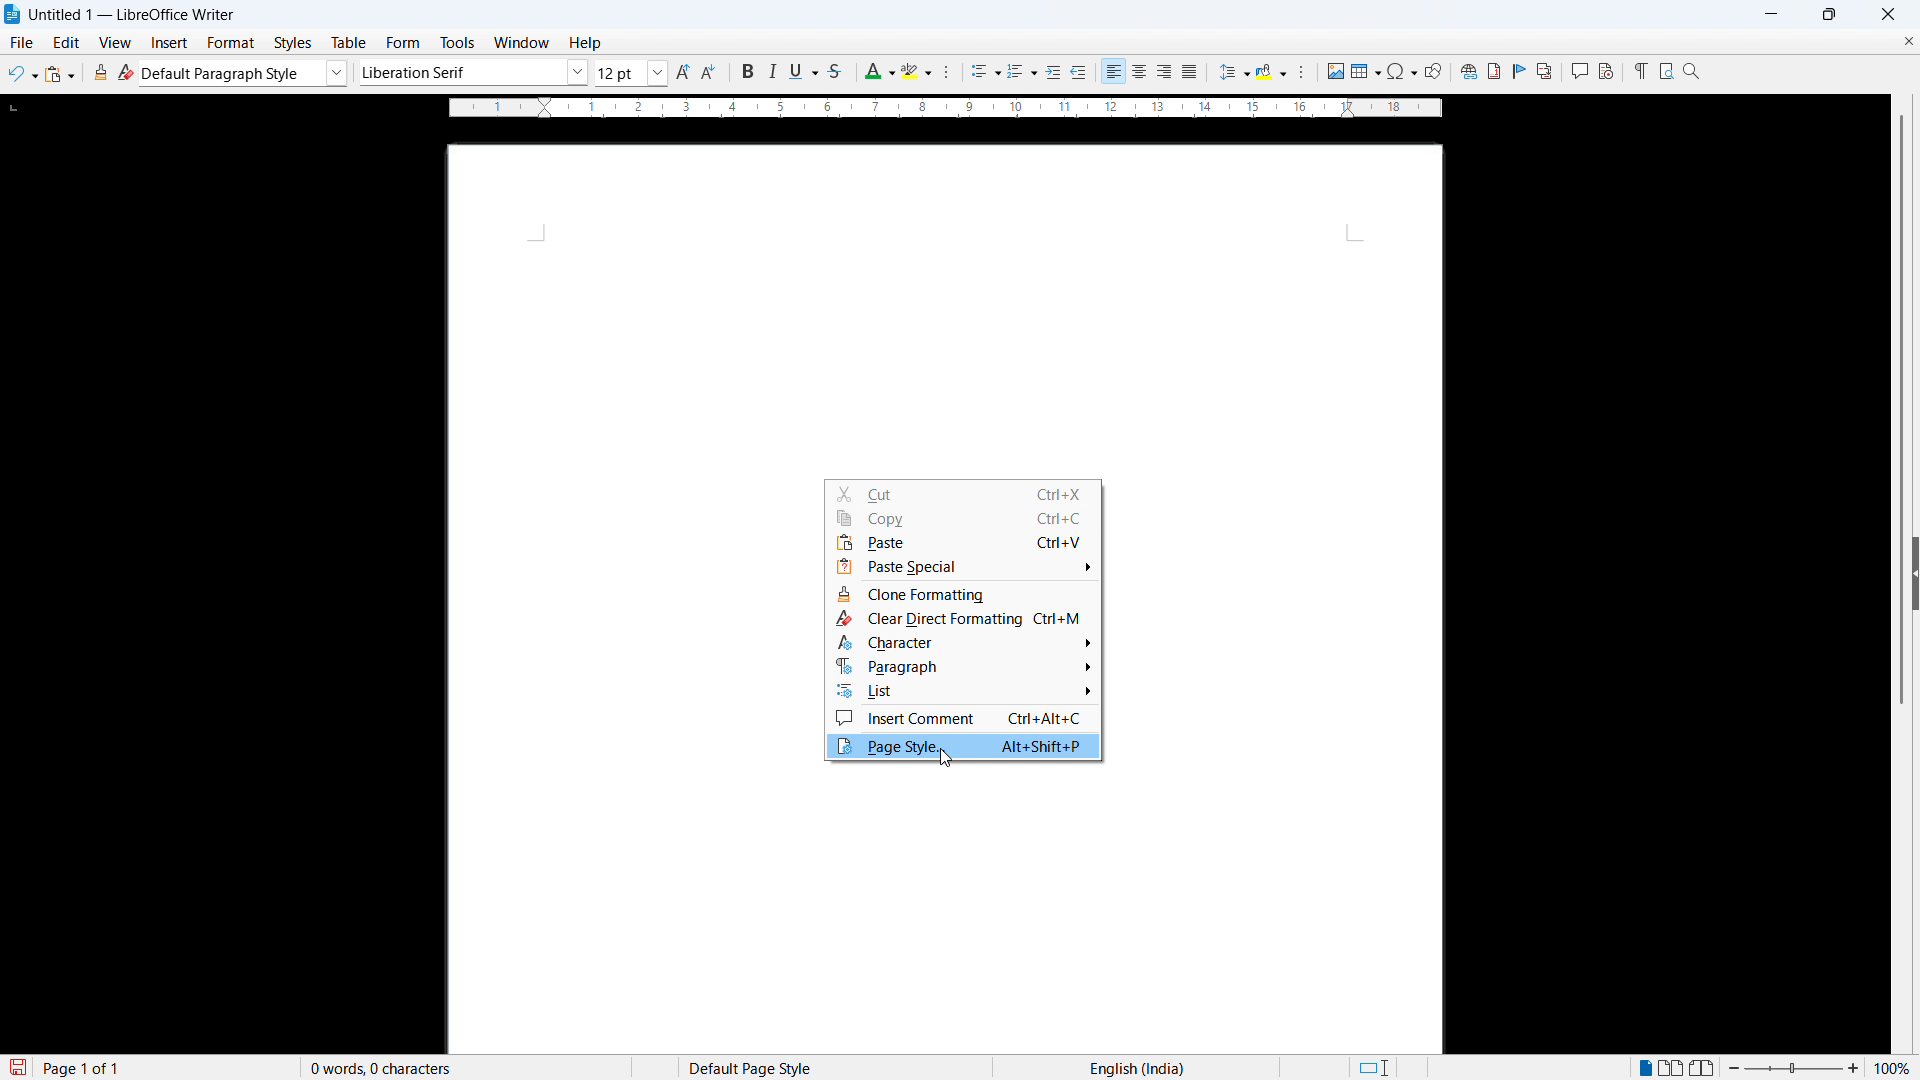  What do you see at coordinates (1794, 1067) in the screenshot?
I see `Zoom slider ` at bounding box center [1794, 1067].